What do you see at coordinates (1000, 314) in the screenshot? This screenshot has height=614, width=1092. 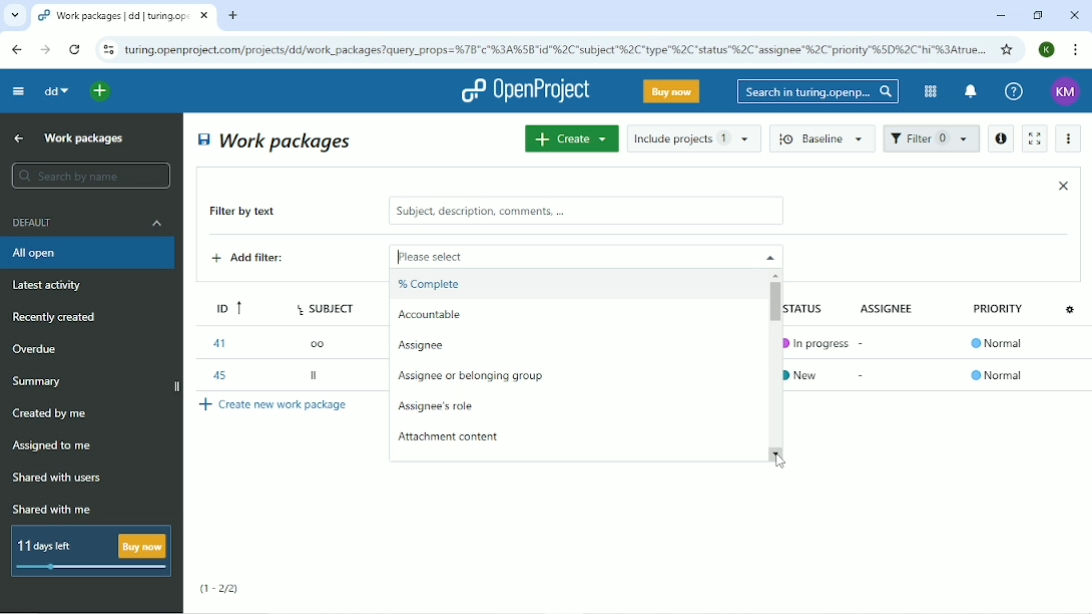 I see `Priority` at bounding box center [1000, 314].